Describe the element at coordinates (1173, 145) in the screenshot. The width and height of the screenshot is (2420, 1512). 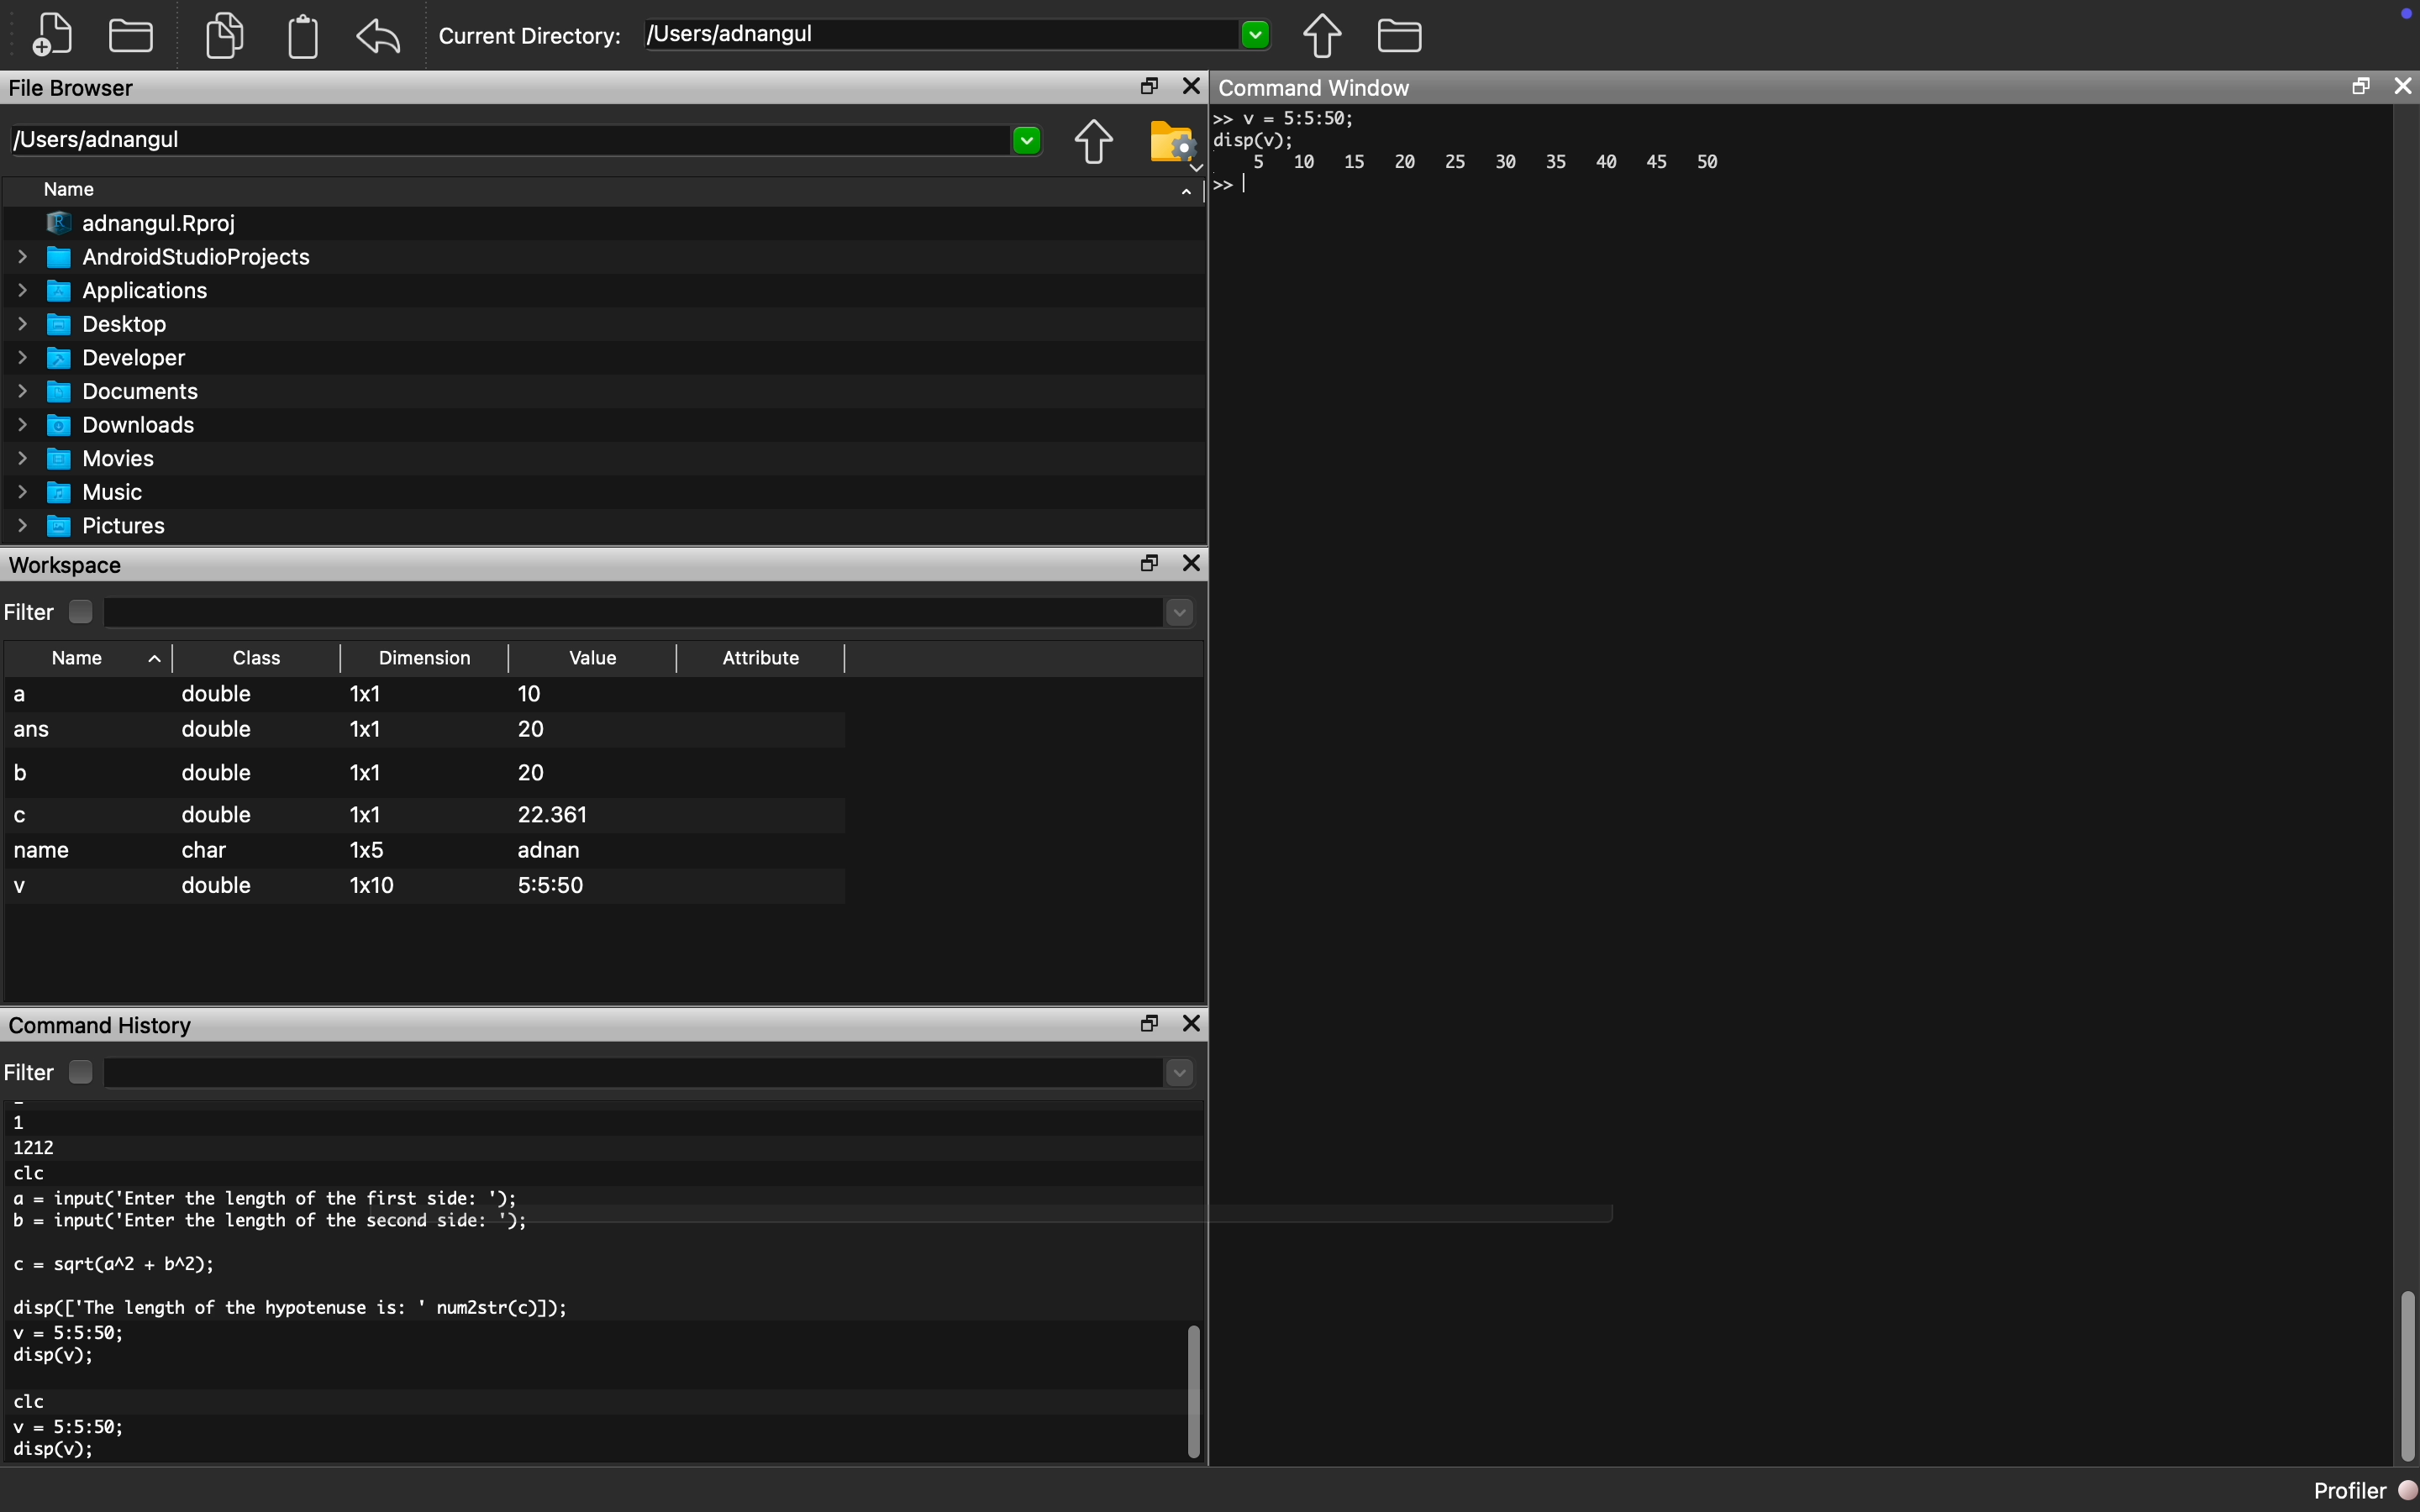
I see `Folder Settings` at that location.